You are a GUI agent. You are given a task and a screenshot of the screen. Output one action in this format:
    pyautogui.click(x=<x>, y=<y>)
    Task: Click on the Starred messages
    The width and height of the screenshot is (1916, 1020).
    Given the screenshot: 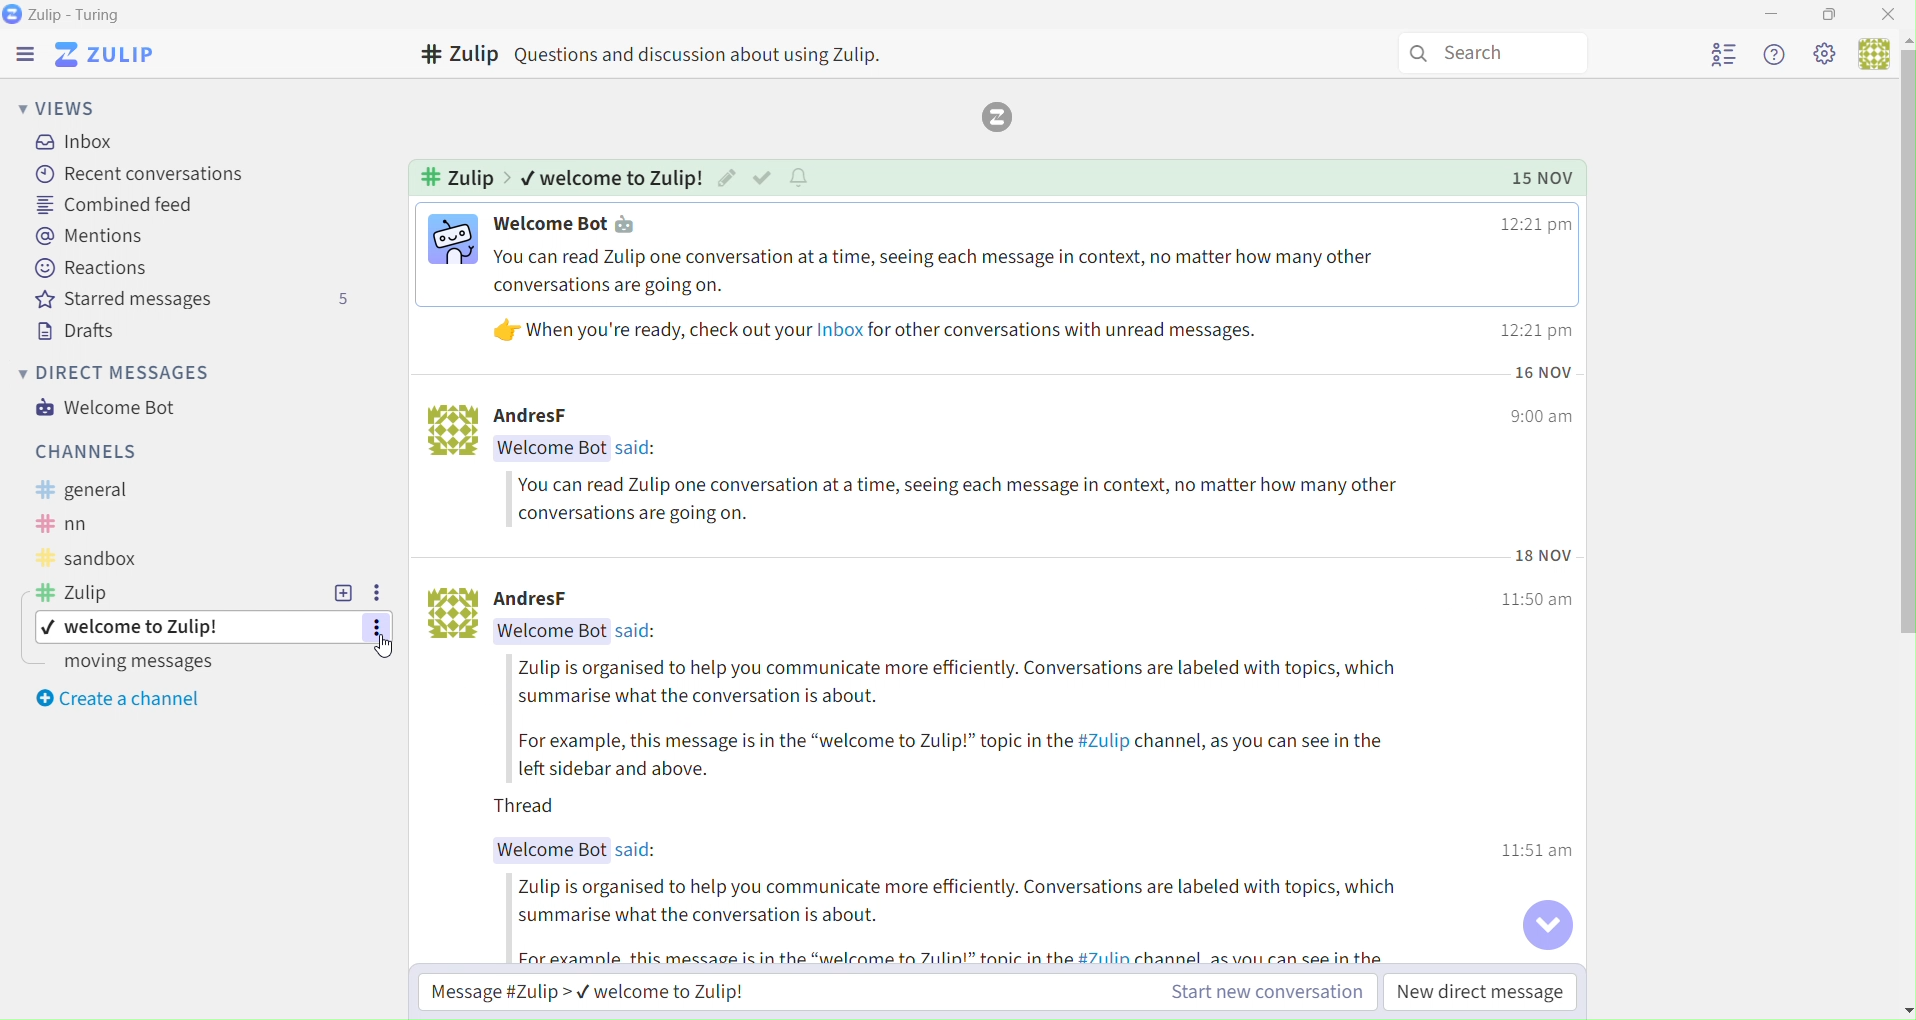 What is the action you would take?
    pyautogui.click(x=186, y=299)
    